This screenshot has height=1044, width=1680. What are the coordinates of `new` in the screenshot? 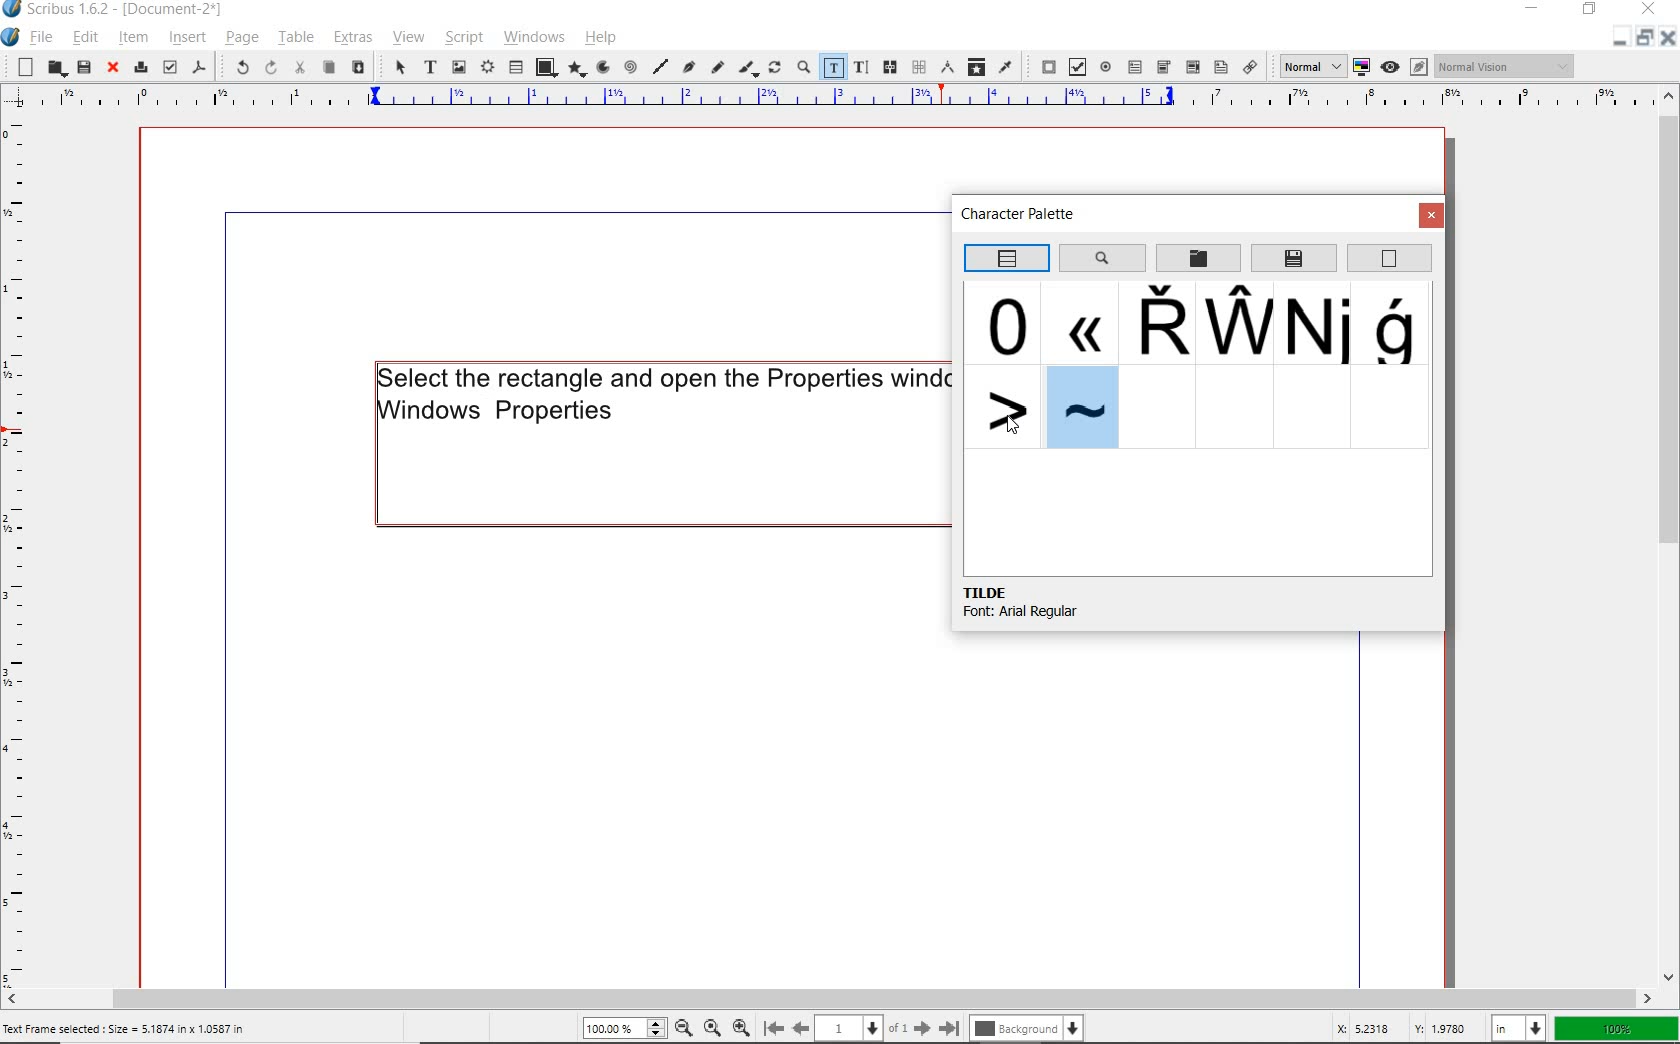 It's located at (20, 67).